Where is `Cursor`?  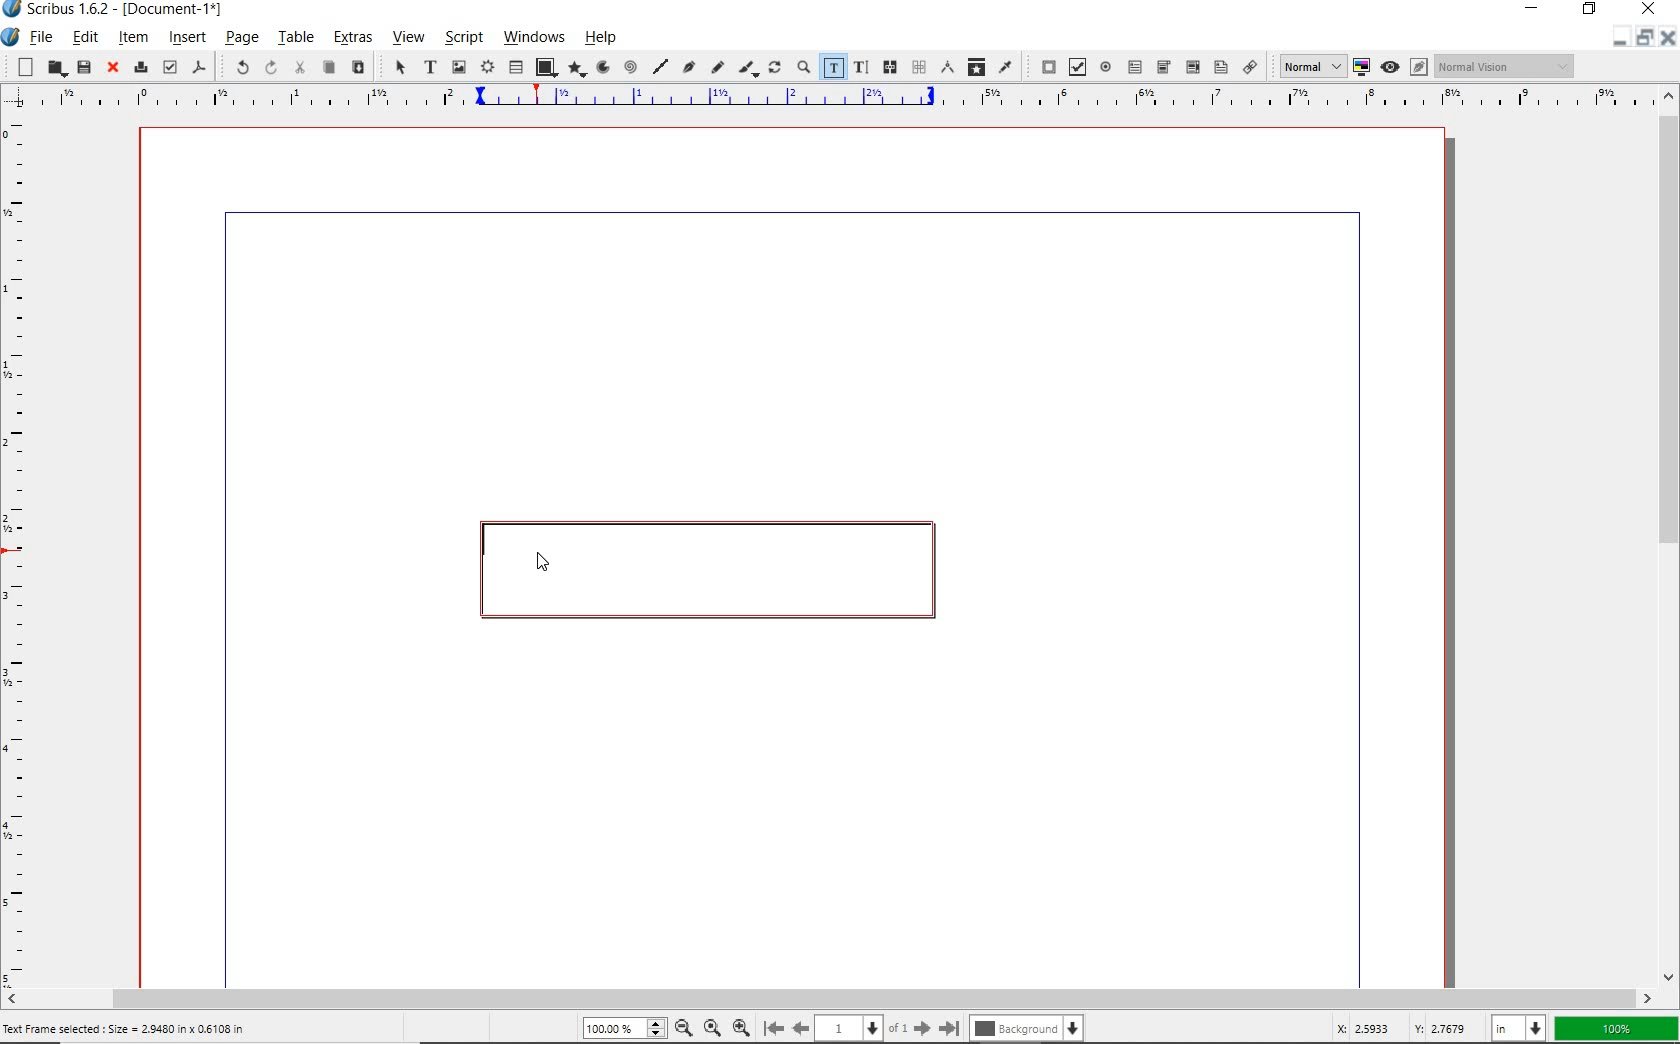
Cursor is located at coordinates (541, 554).